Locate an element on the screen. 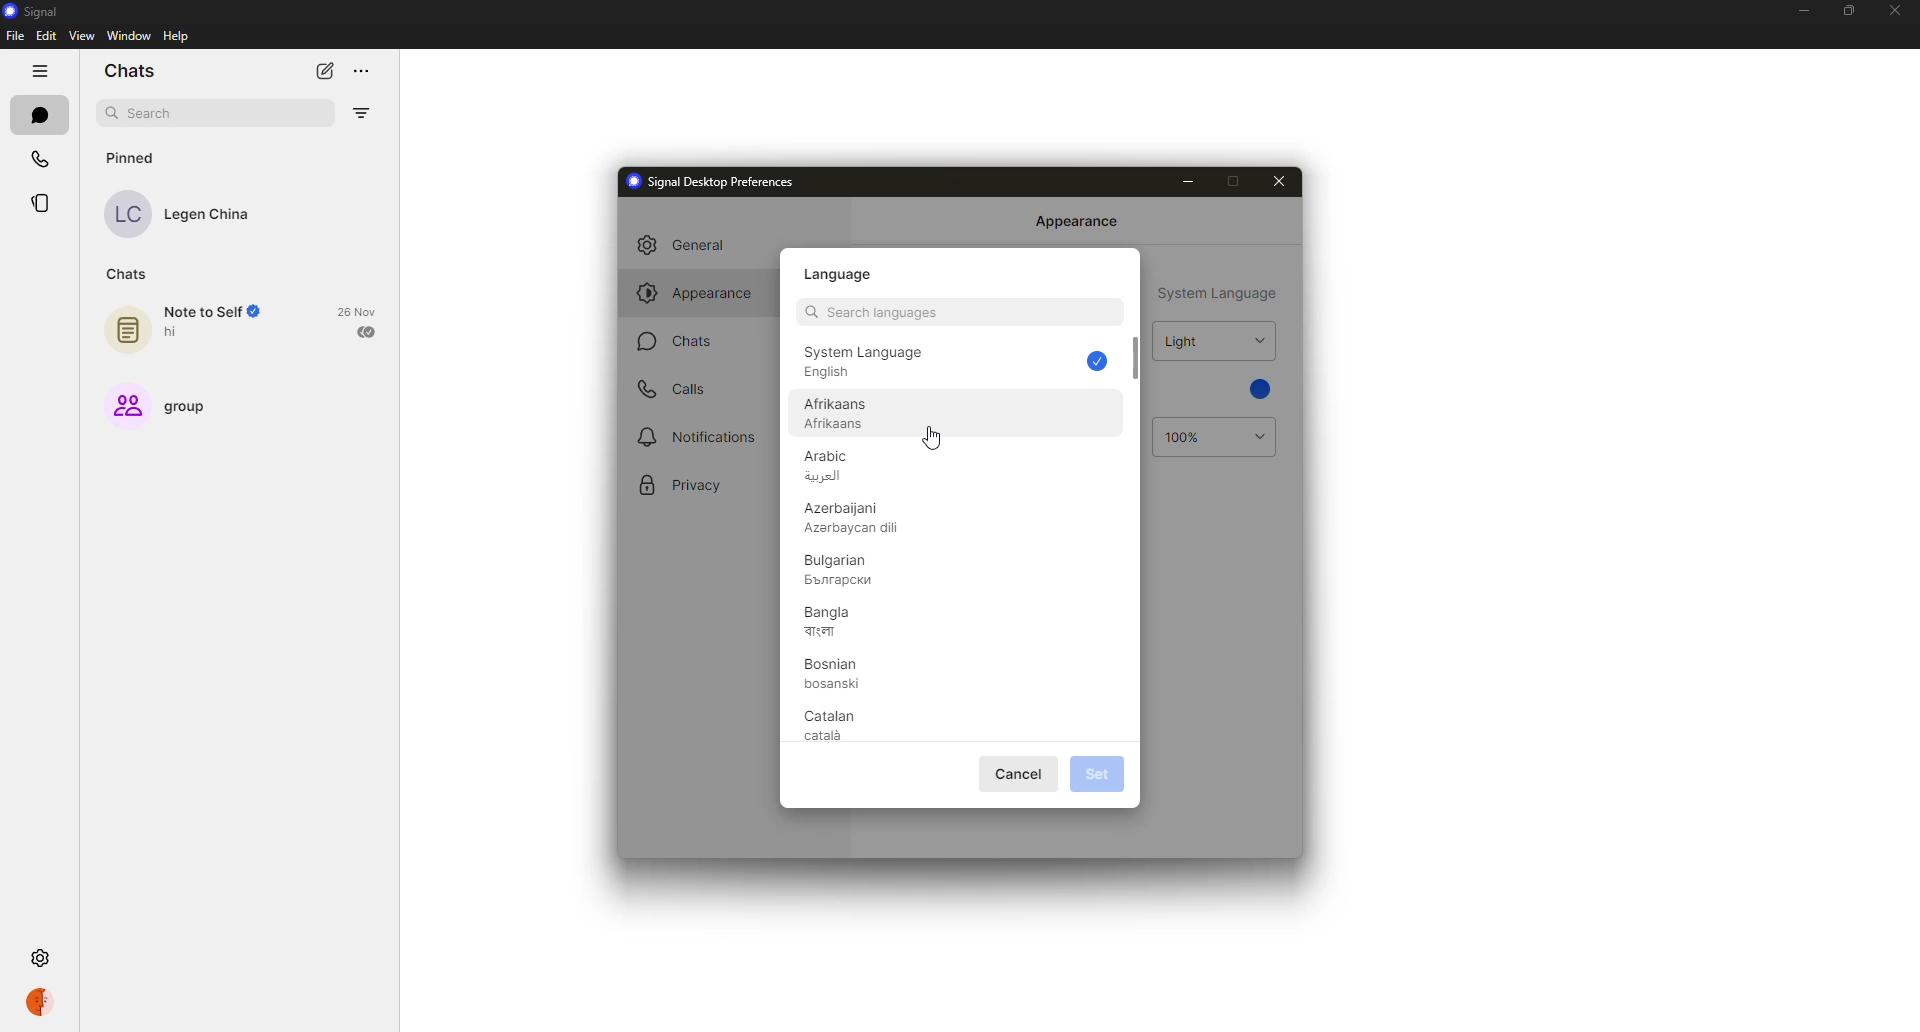 The image size is (1920, 1032). calls is located at coordinates (681, 388).